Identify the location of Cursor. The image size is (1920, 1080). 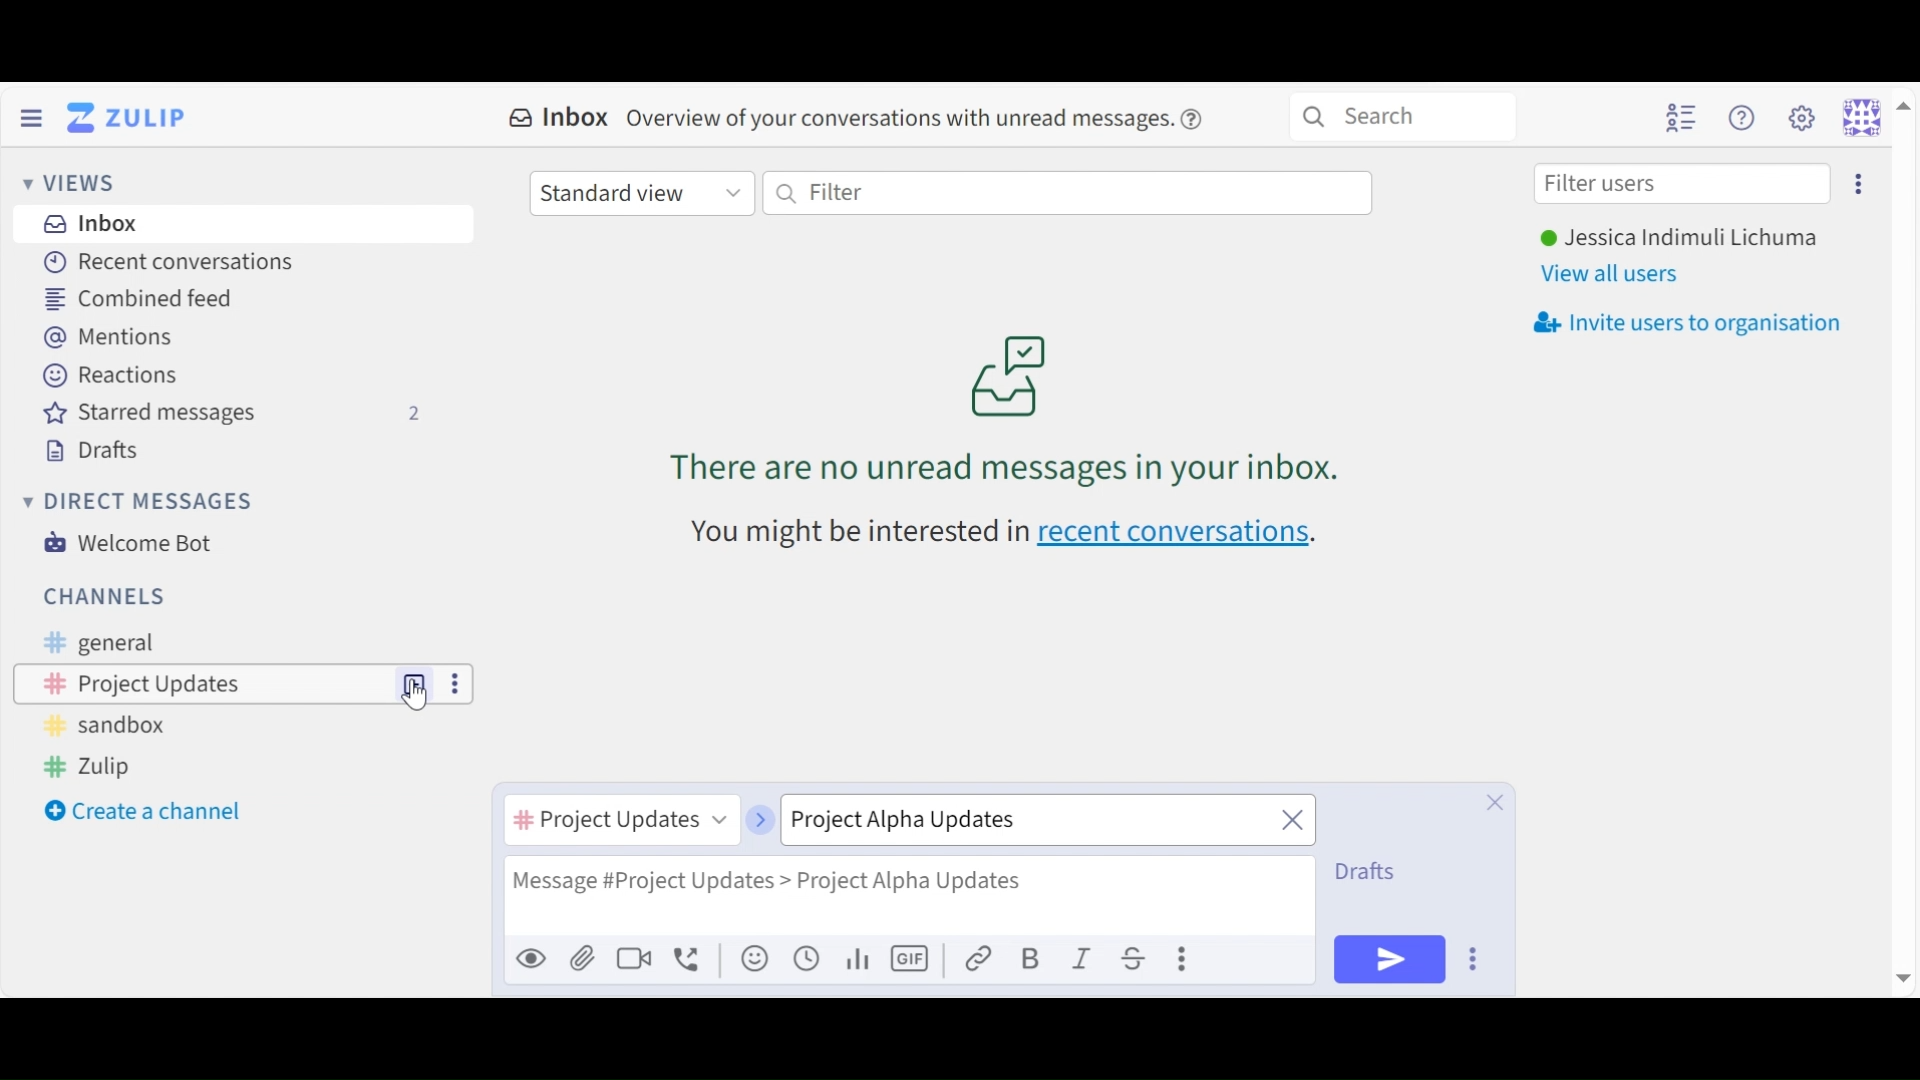
(418, 701).